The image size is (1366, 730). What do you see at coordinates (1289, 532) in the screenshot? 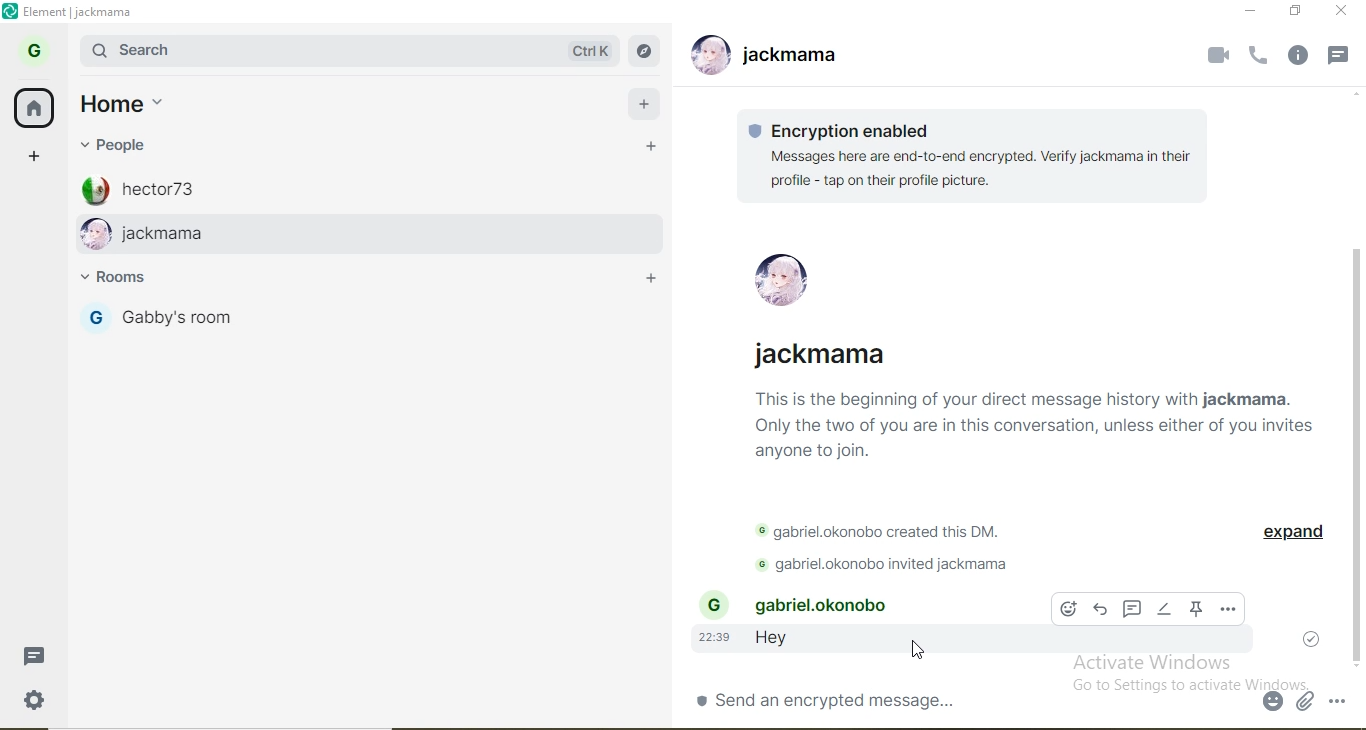
I see `expand` at bounding box center [1289, 532].